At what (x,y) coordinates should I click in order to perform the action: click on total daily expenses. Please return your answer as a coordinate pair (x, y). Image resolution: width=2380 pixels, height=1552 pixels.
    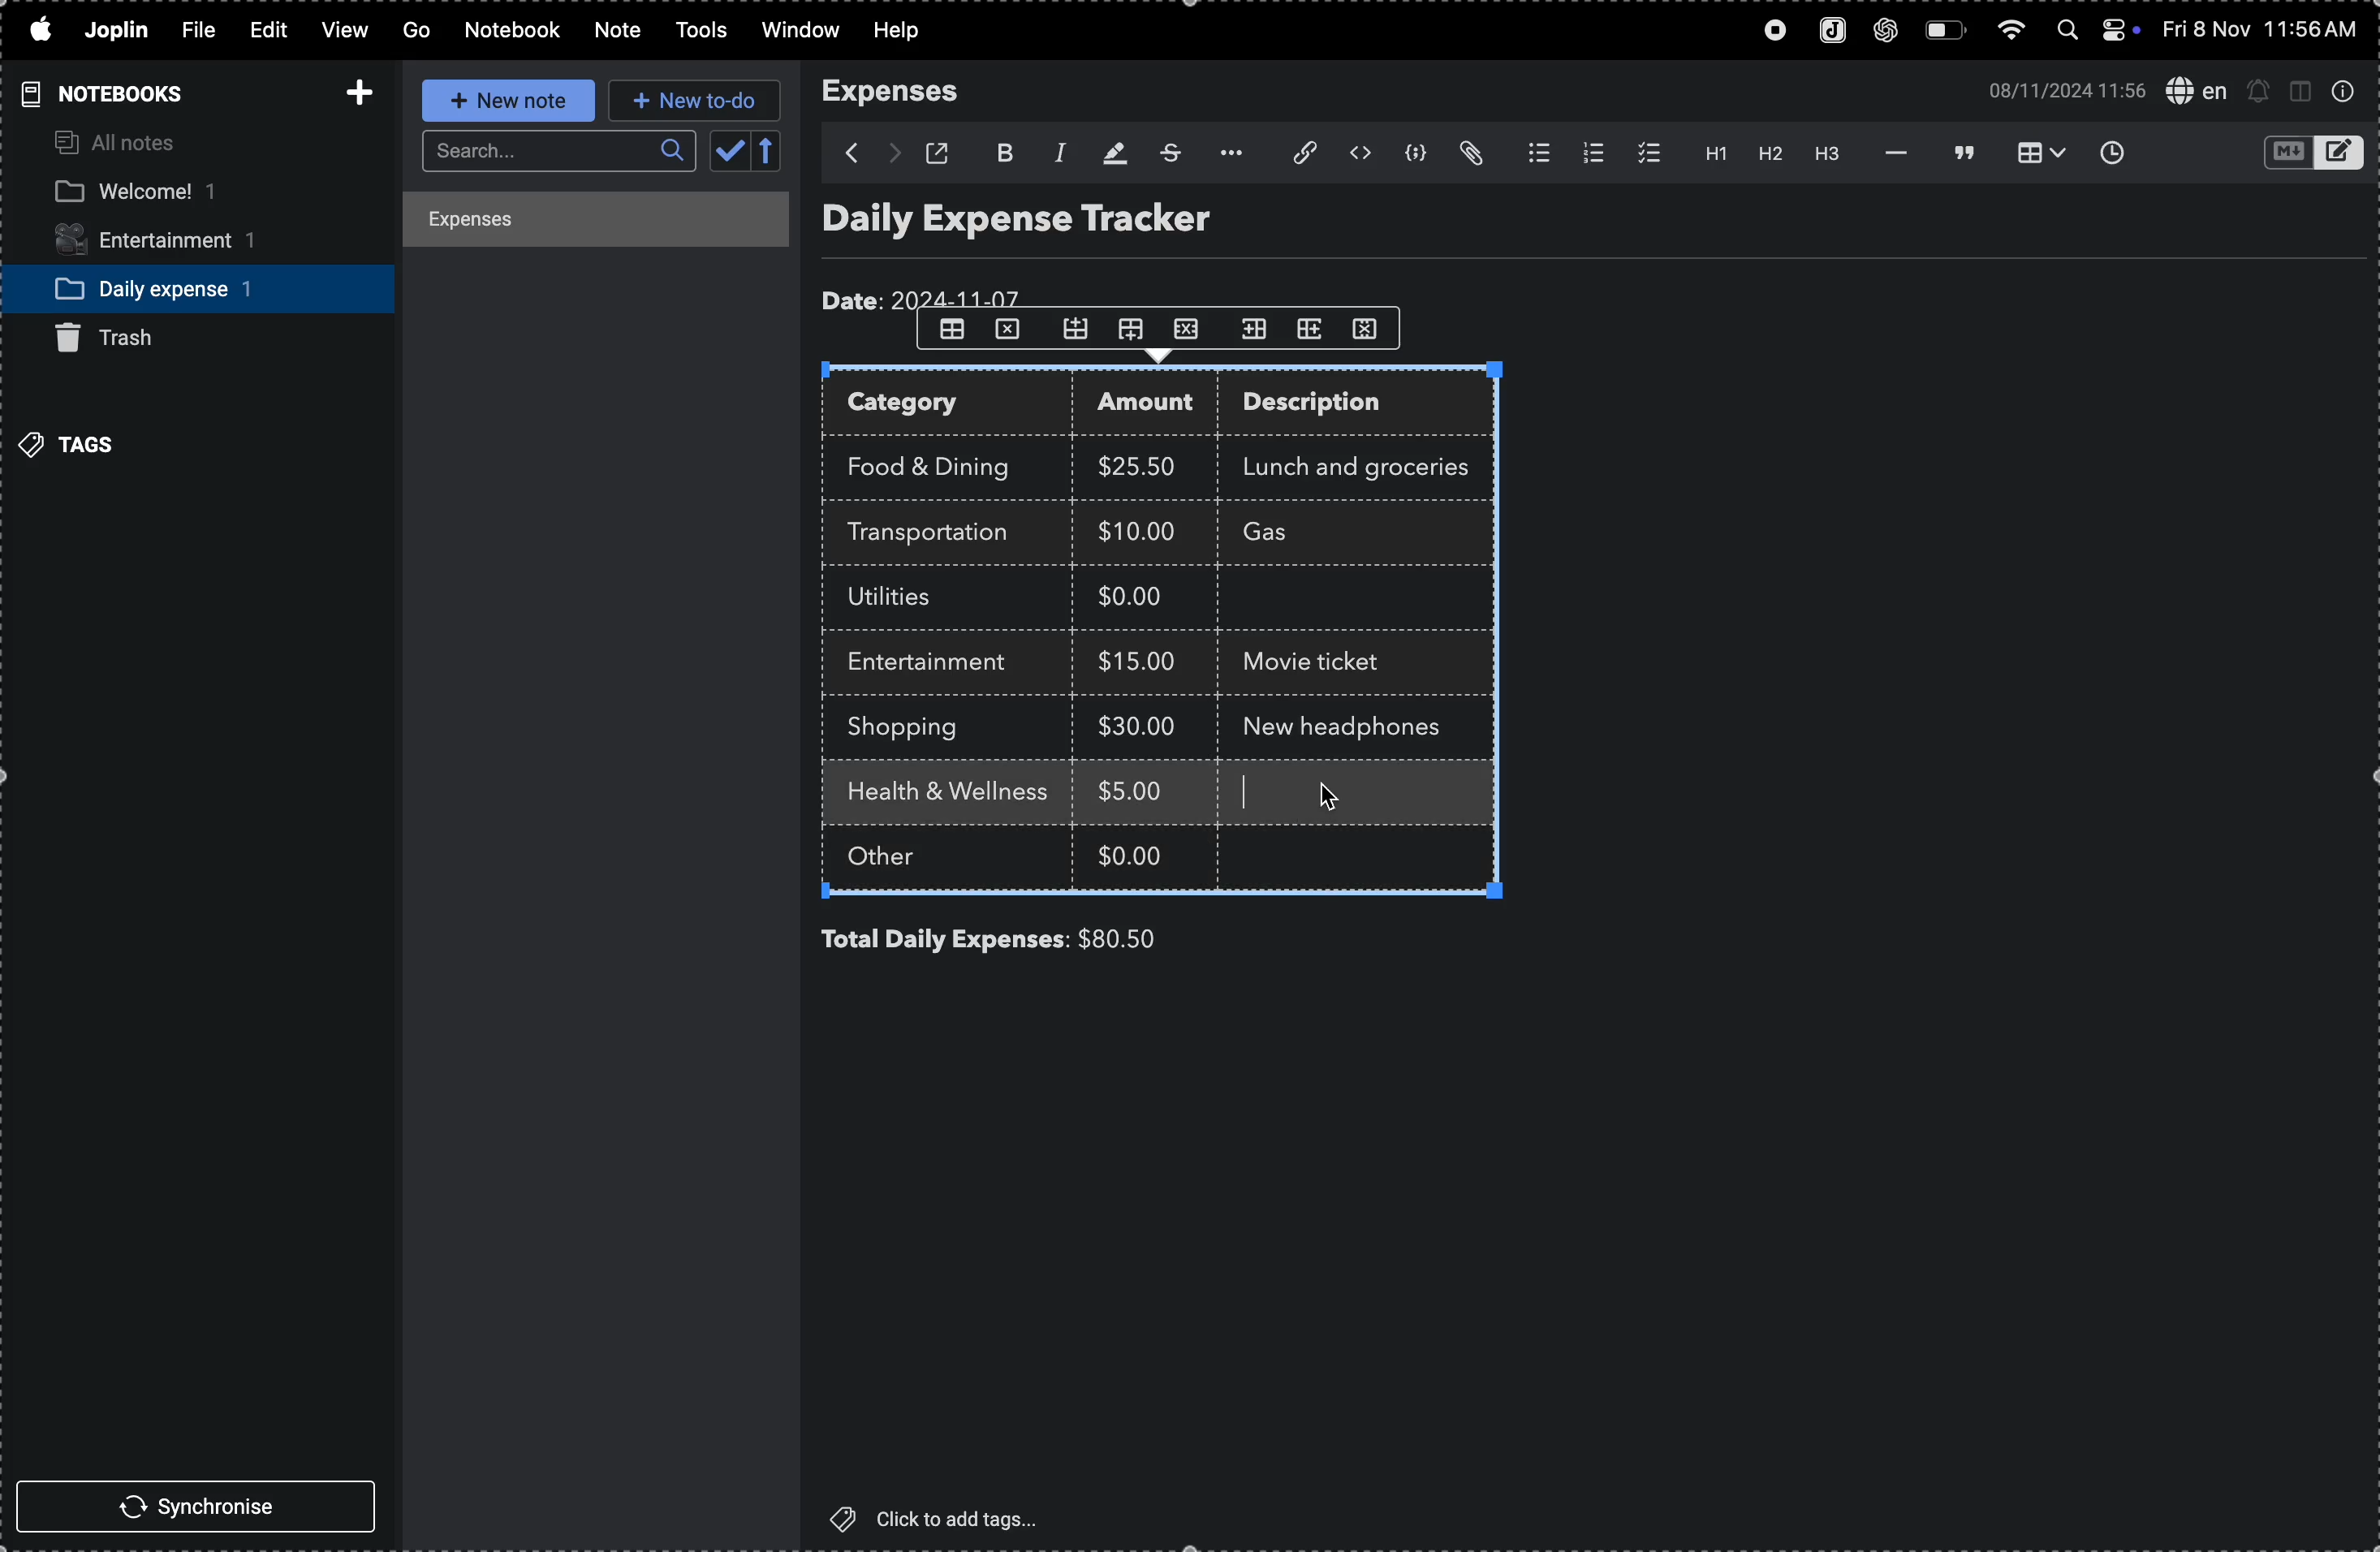
    Looking at the image, I should click on (945, 940).